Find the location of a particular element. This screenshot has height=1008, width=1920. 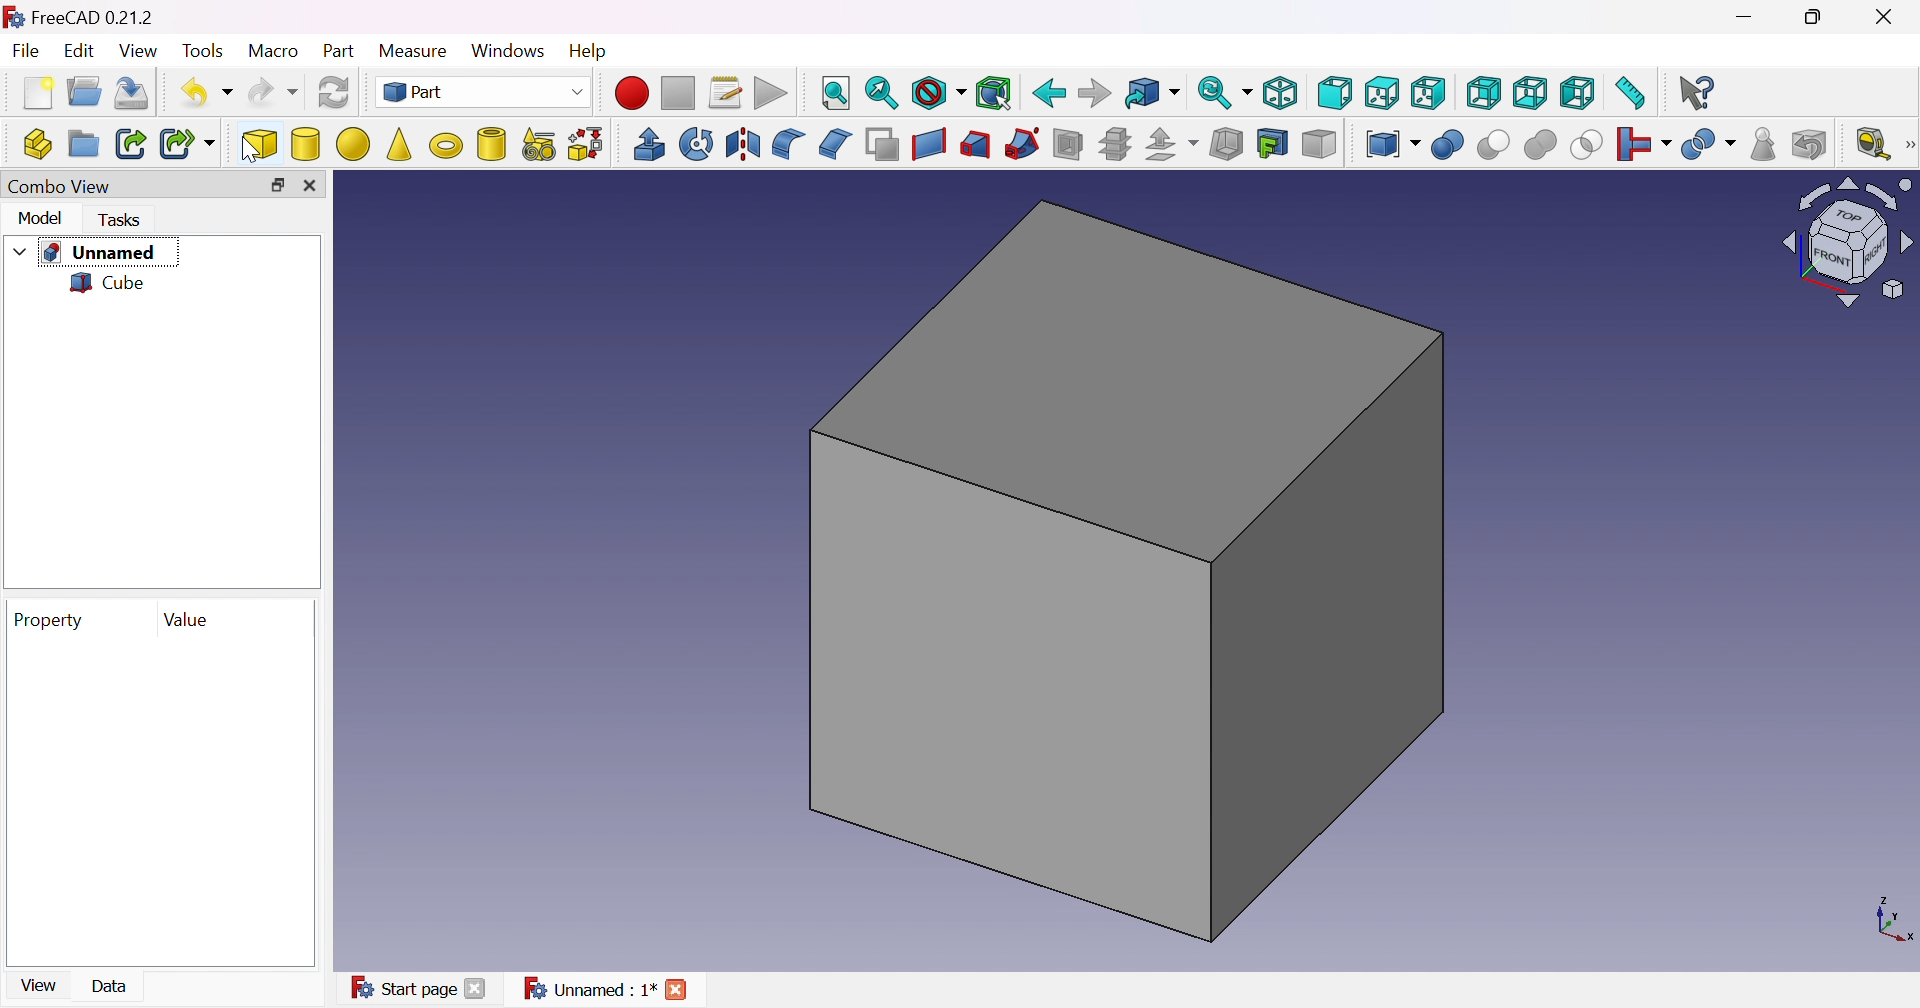

Front is located at coordinates (1335, 94).